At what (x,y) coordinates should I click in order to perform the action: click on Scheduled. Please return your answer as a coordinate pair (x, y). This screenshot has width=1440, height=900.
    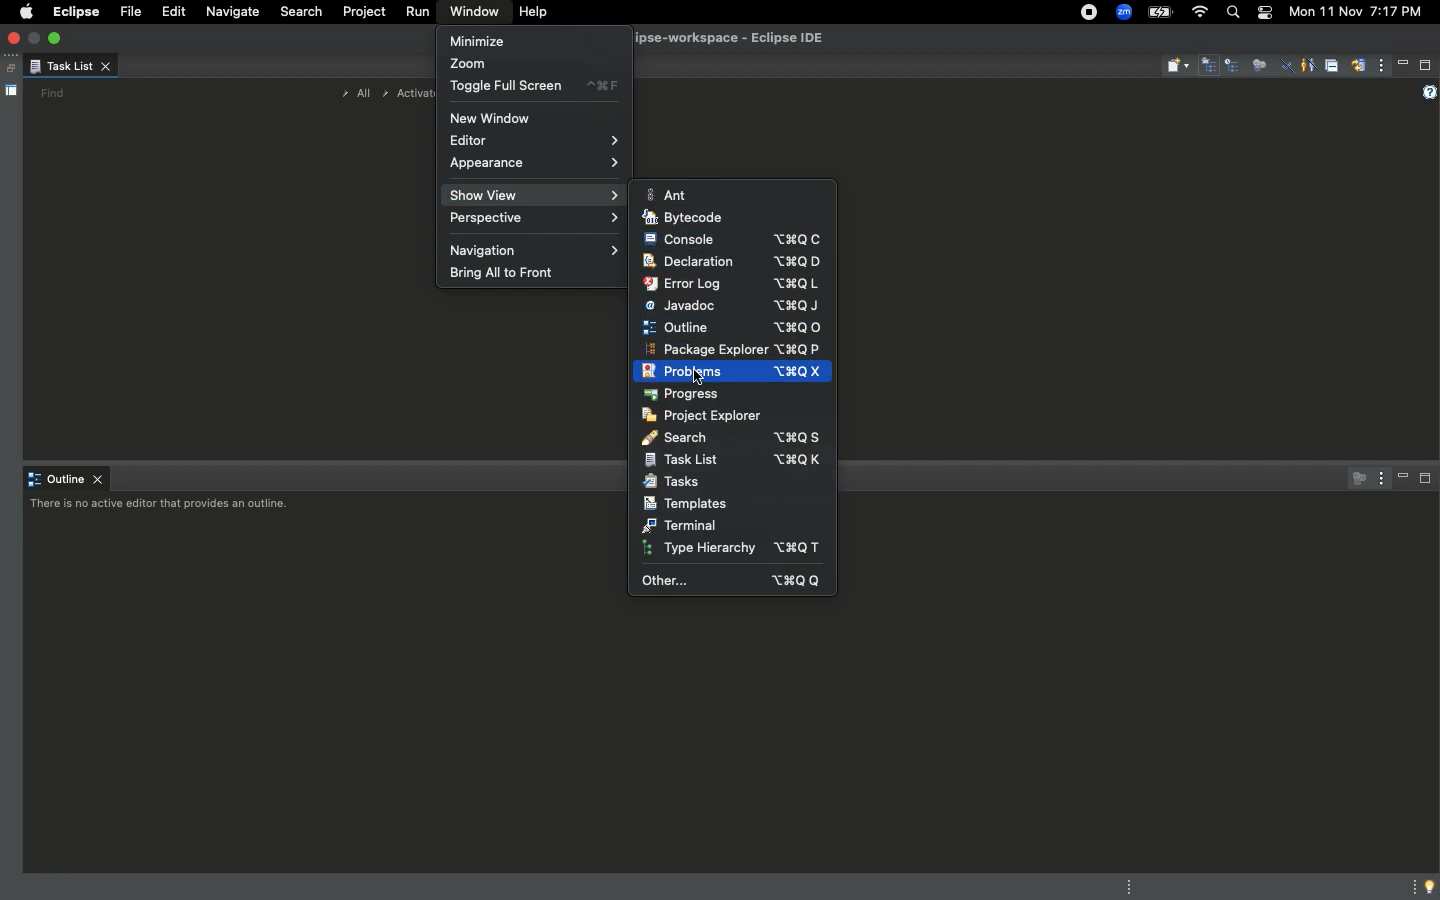
    Looking at the image, I should click on (1234, 67).